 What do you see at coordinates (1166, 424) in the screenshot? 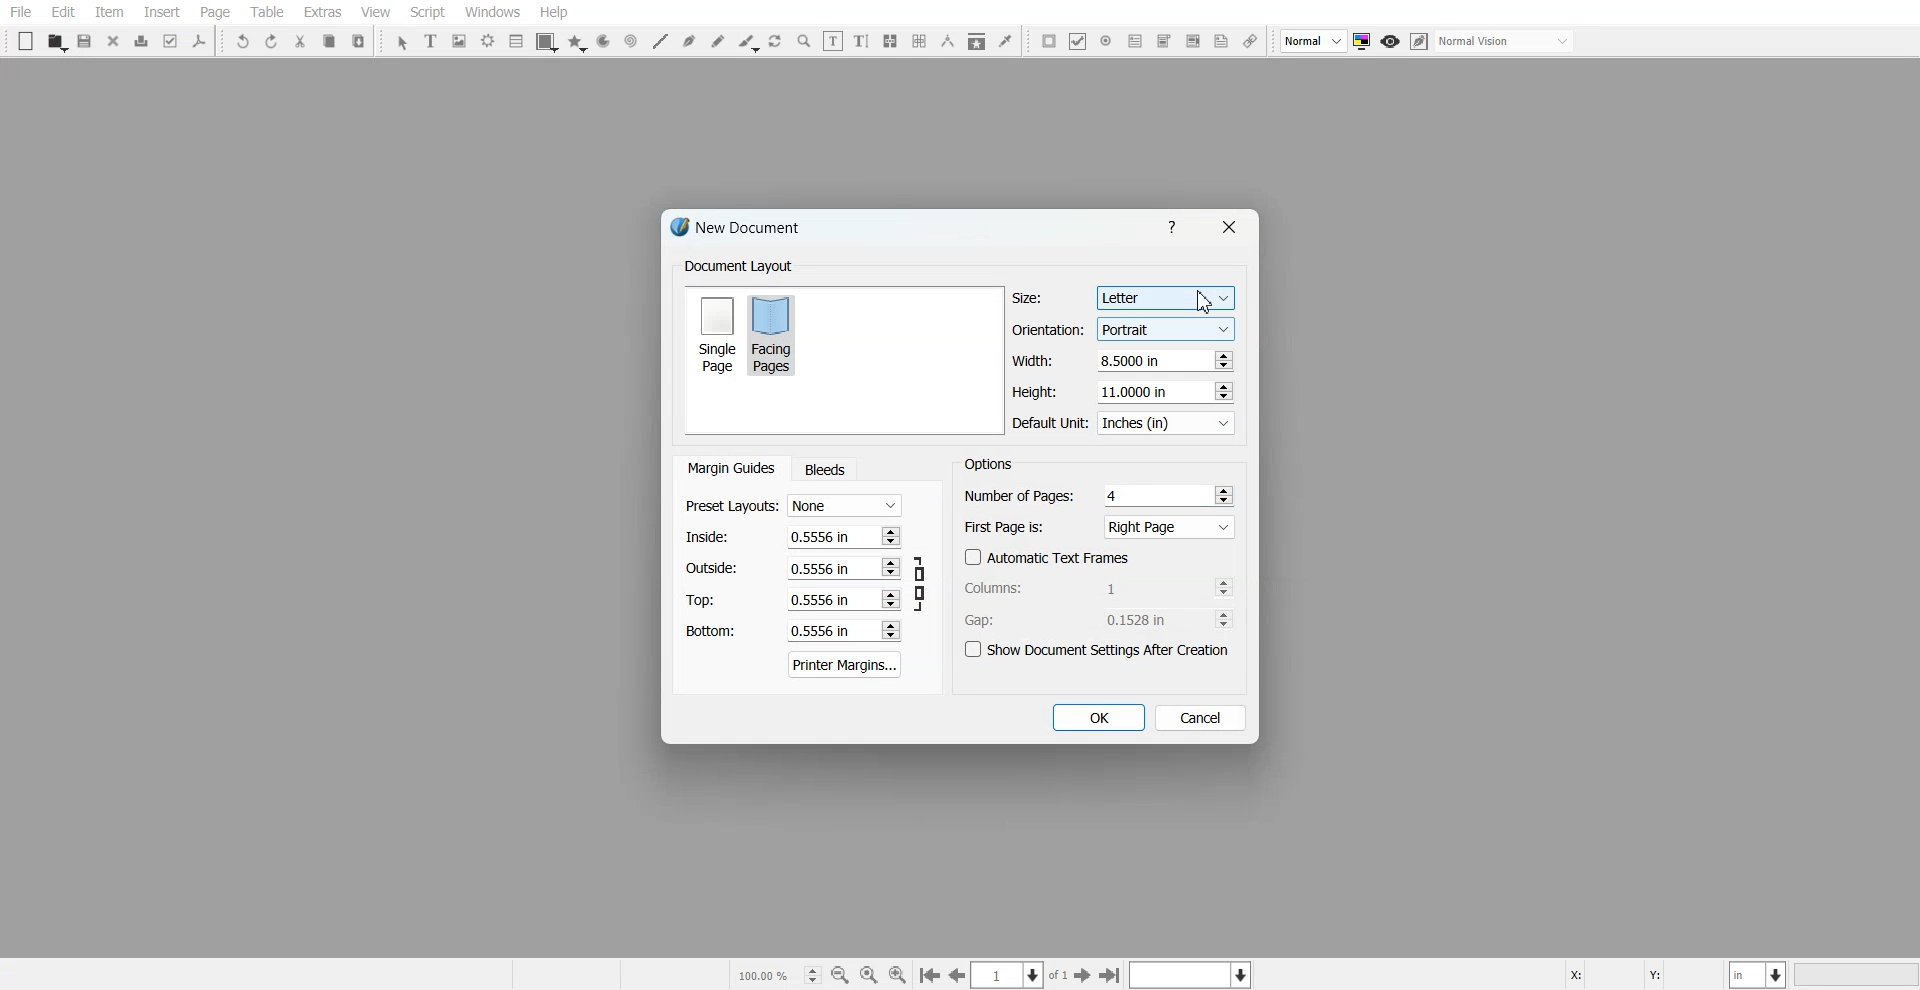
I see `Inches` at bounding box center [1166, 424].